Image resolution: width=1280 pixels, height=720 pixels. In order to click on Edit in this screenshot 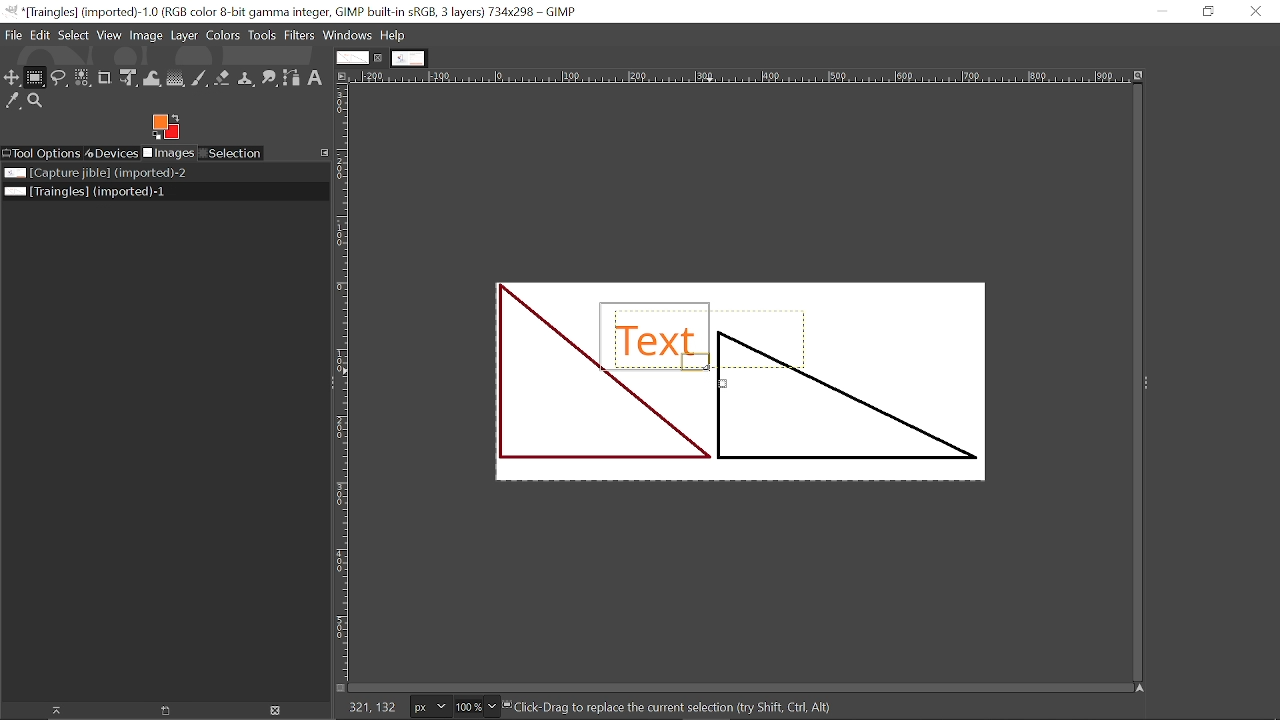, I will do `click(40, 35)`.